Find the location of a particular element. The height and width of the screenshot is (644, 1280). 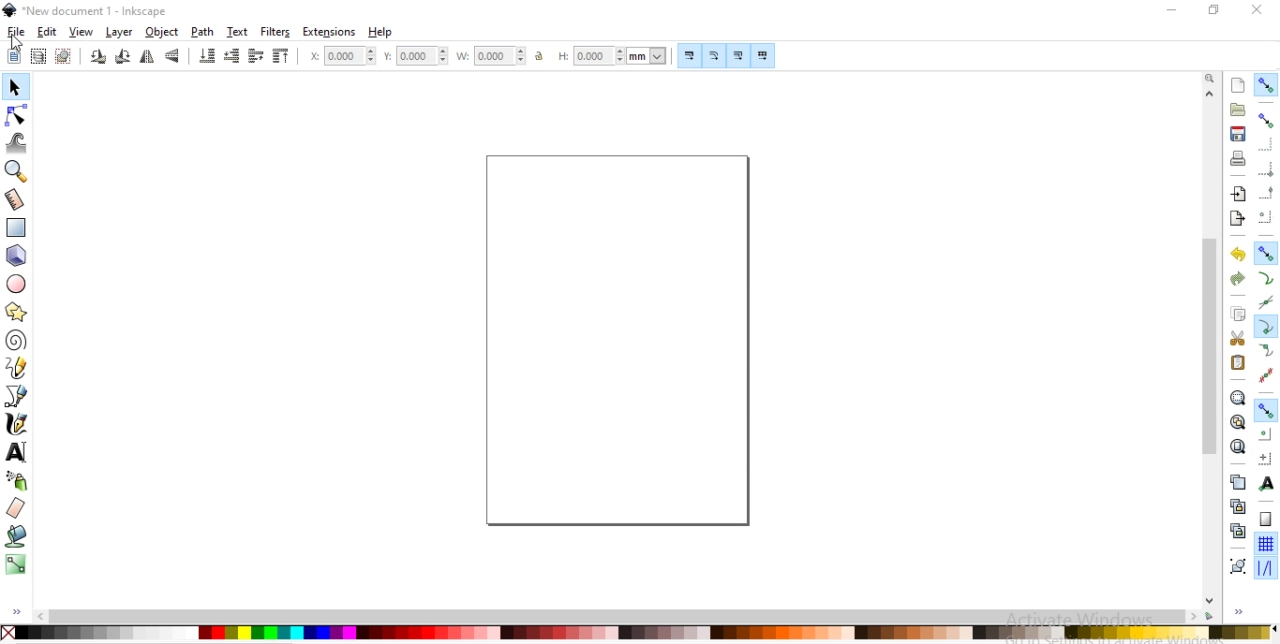

zoom is located at coordinates (1212, 77).